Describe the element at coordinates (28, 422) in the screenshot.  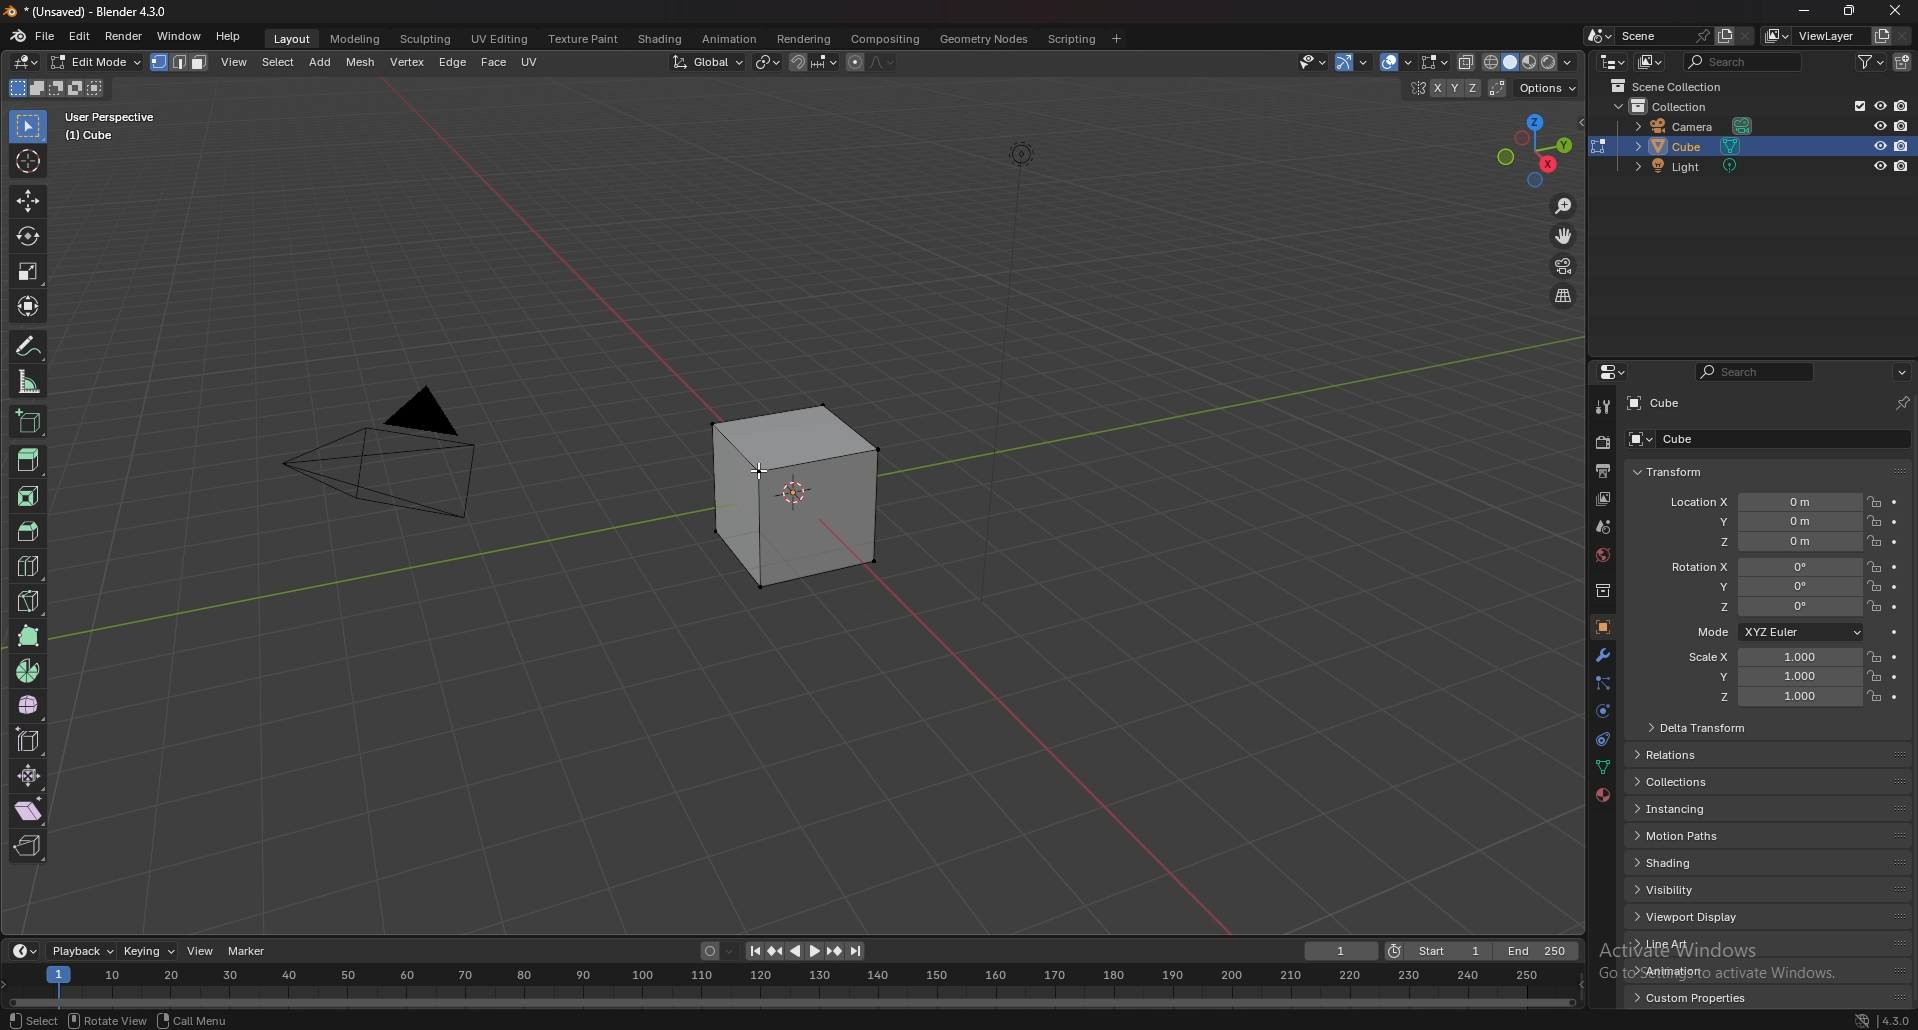
I see `add cube` at that location.